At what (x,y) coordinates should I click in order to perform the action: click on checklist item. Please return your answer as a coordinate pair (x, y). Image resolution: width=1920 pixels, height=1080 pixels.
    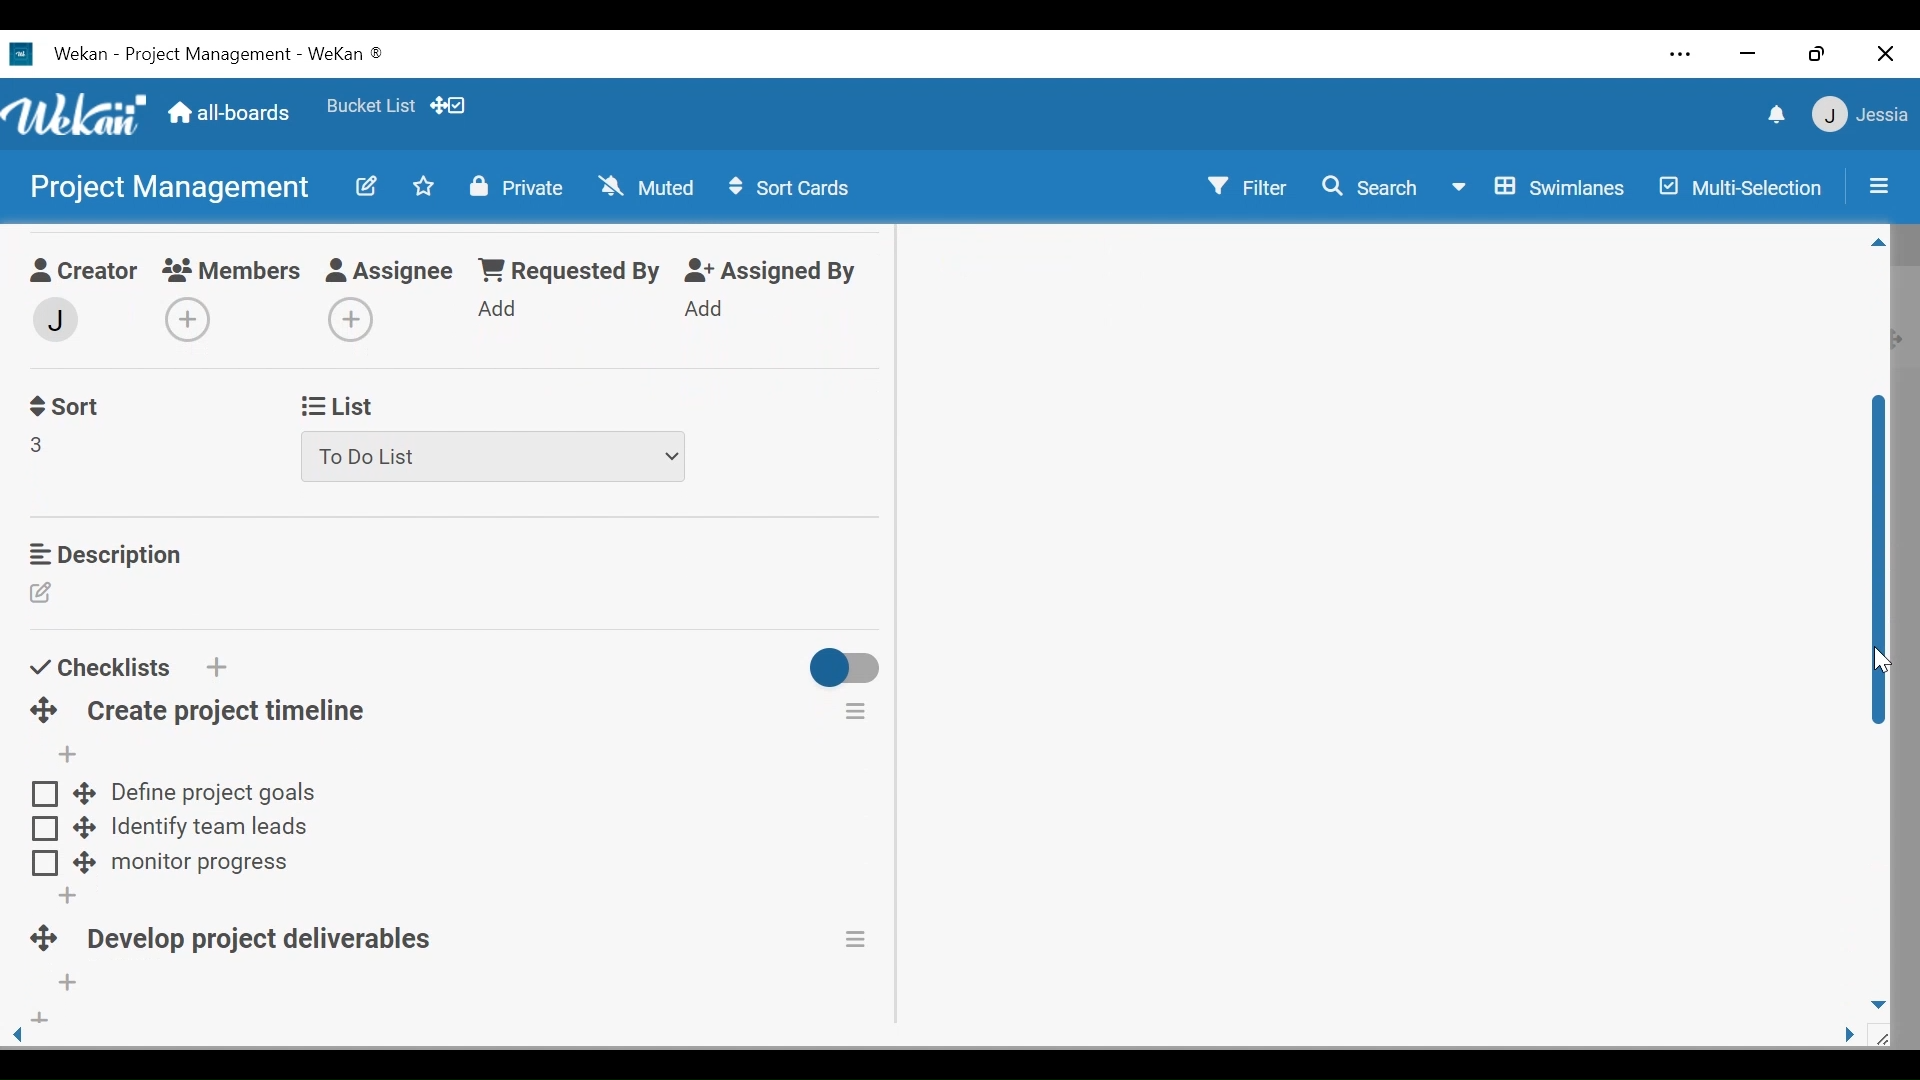
    Looking at the image, I should click on (200, 865).